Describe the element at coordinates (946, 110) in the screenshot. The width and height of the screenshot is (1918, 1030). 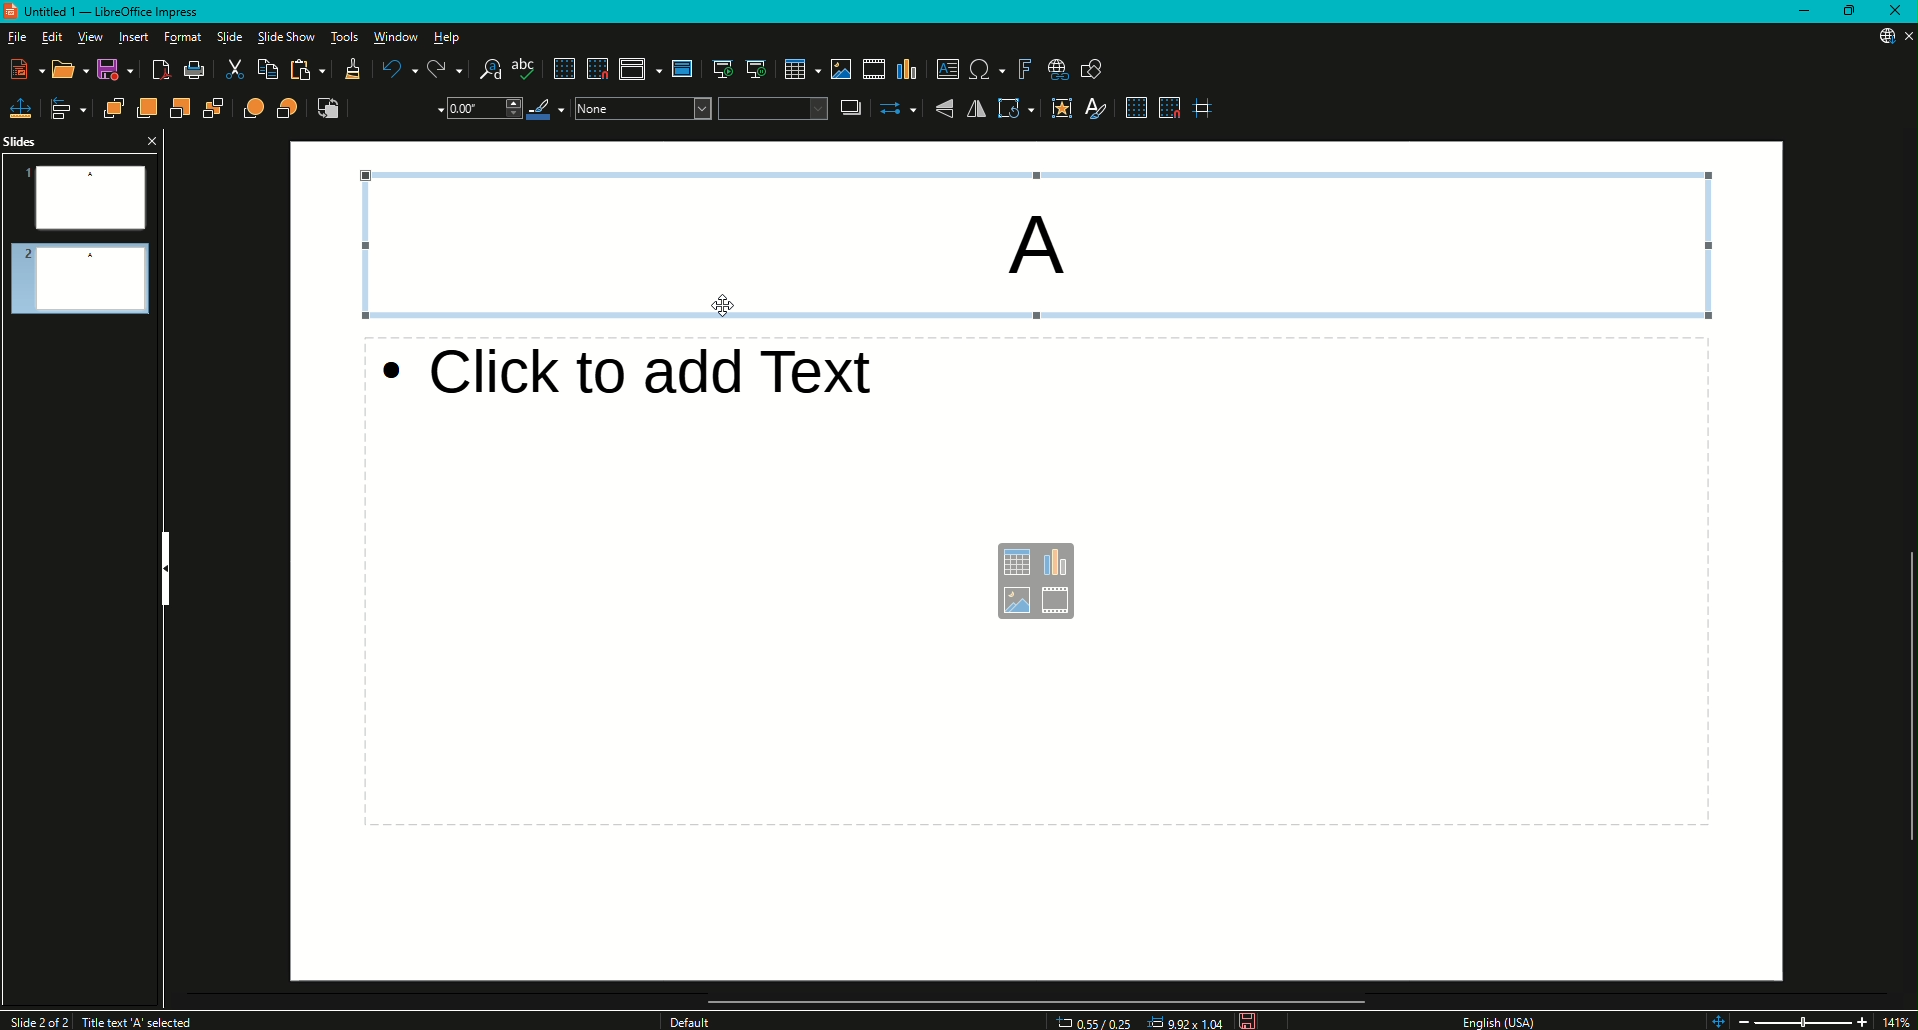
I see `Vertically` at that location.